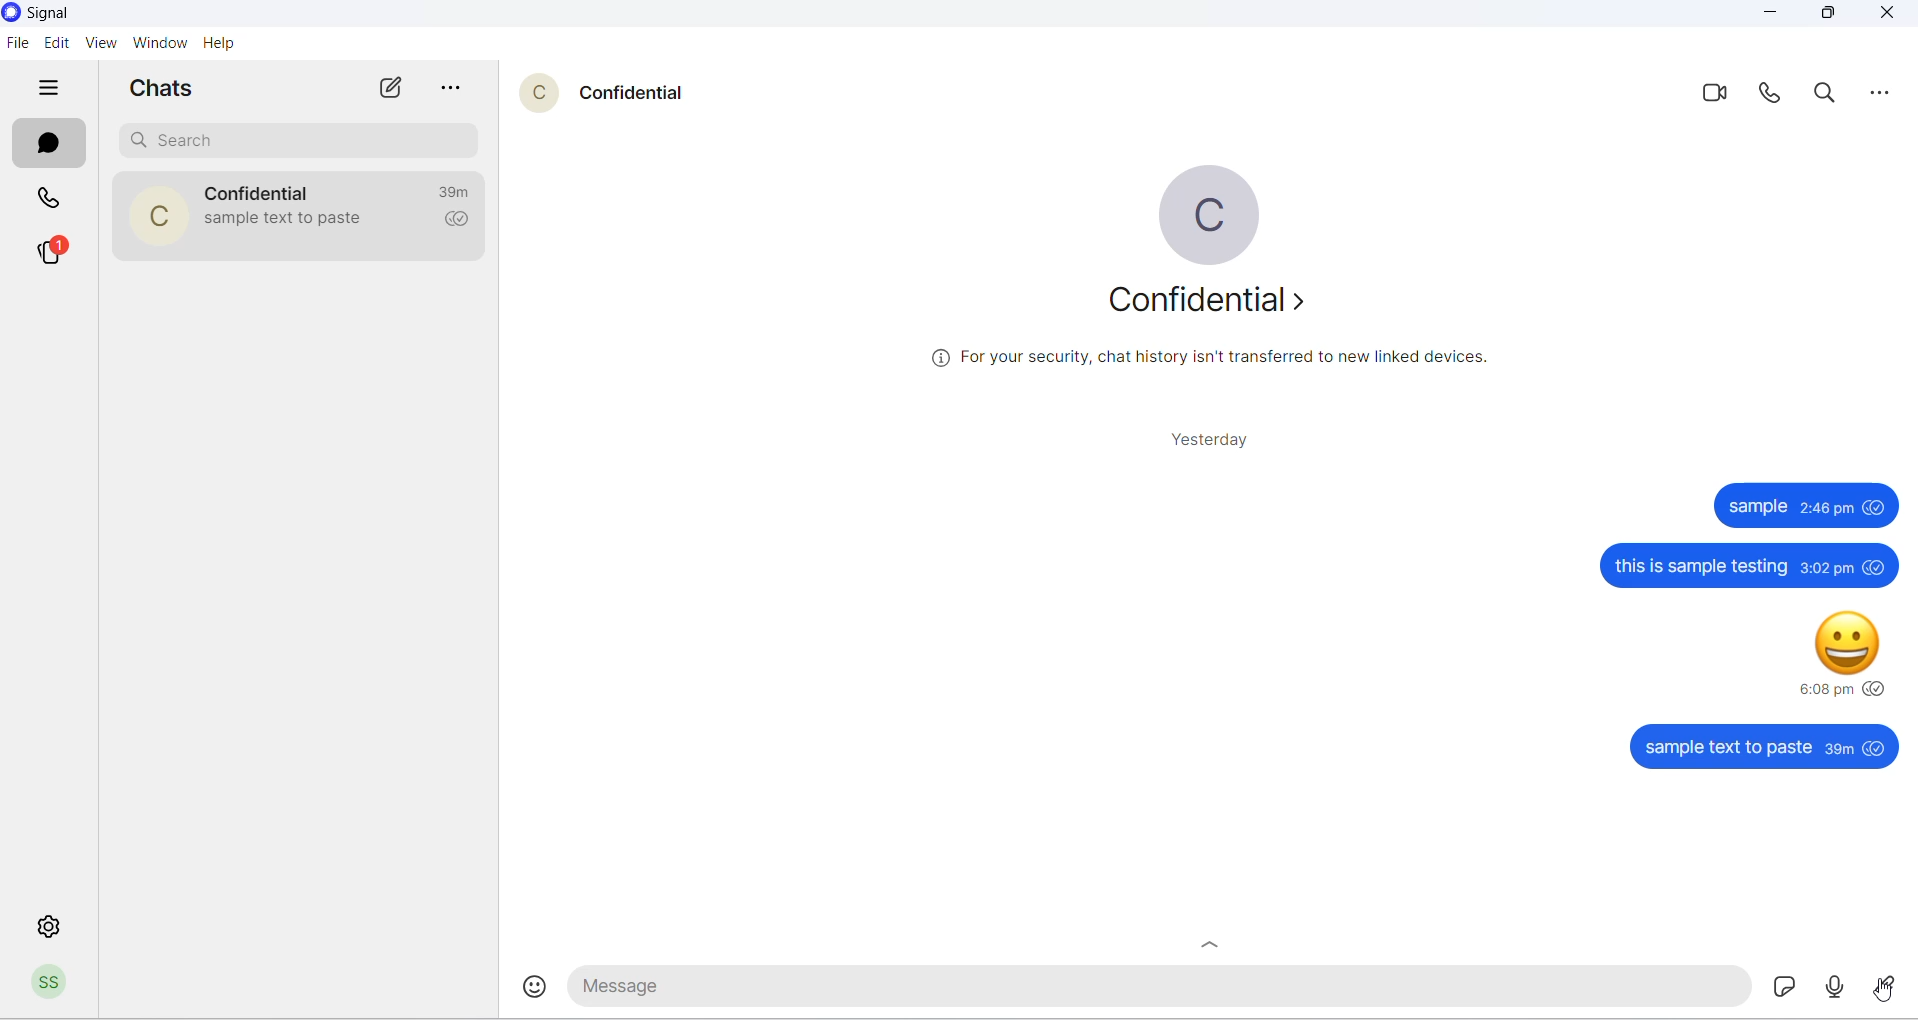 This screenshot has width=1918, height=1020. What do you see at coordinates (303, 138) in the screenshot?
I see `search chat` at bounding box center [303, 138].